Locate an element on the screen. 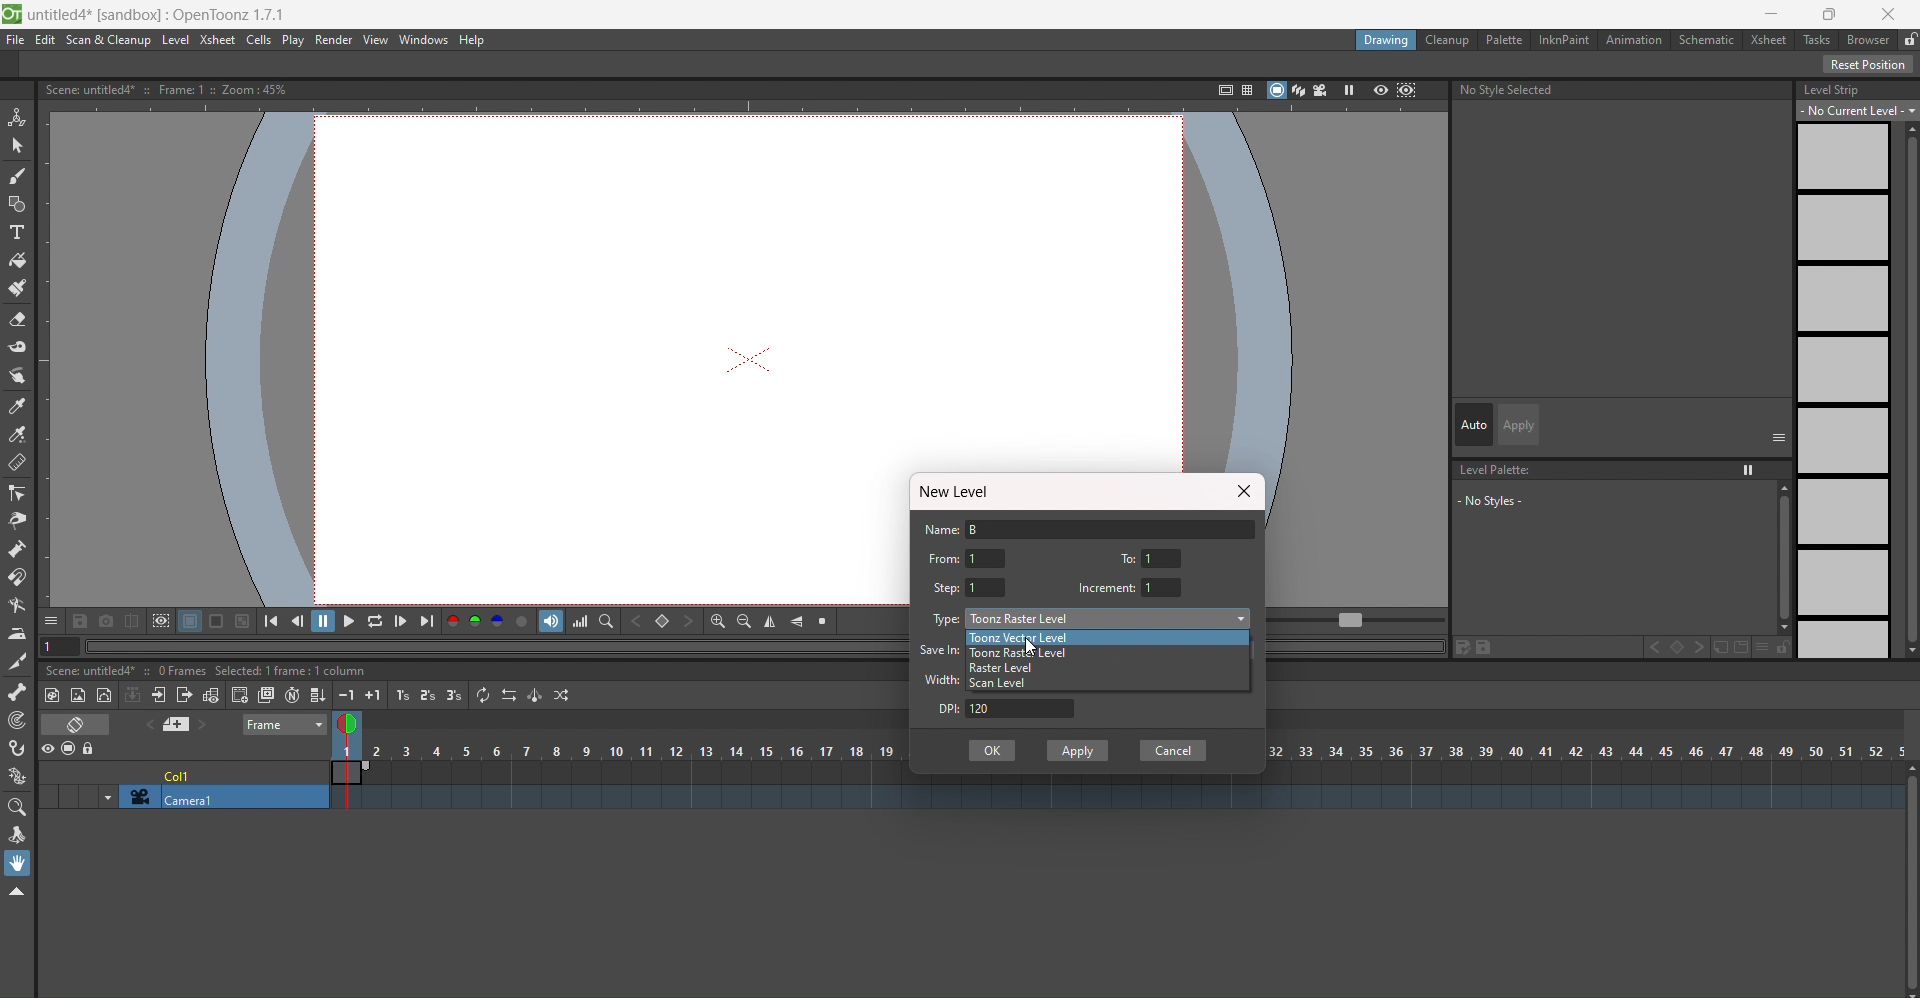 This screenshot has width=1920, height=998. tool is located at coordinates (81, 620).